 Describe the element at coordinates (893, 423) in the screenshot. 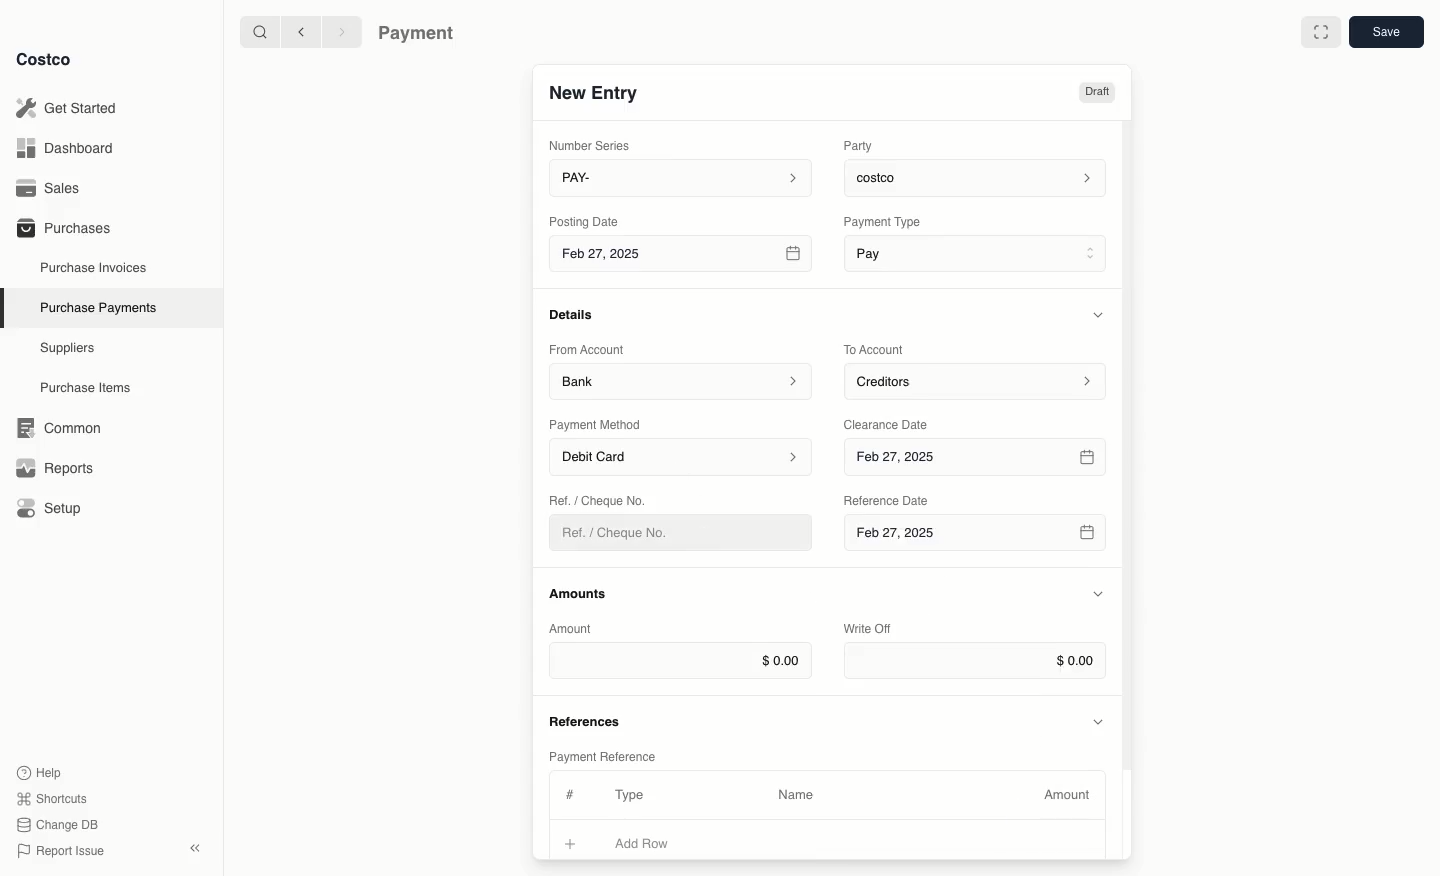

I see `Clearance Date` at that location.